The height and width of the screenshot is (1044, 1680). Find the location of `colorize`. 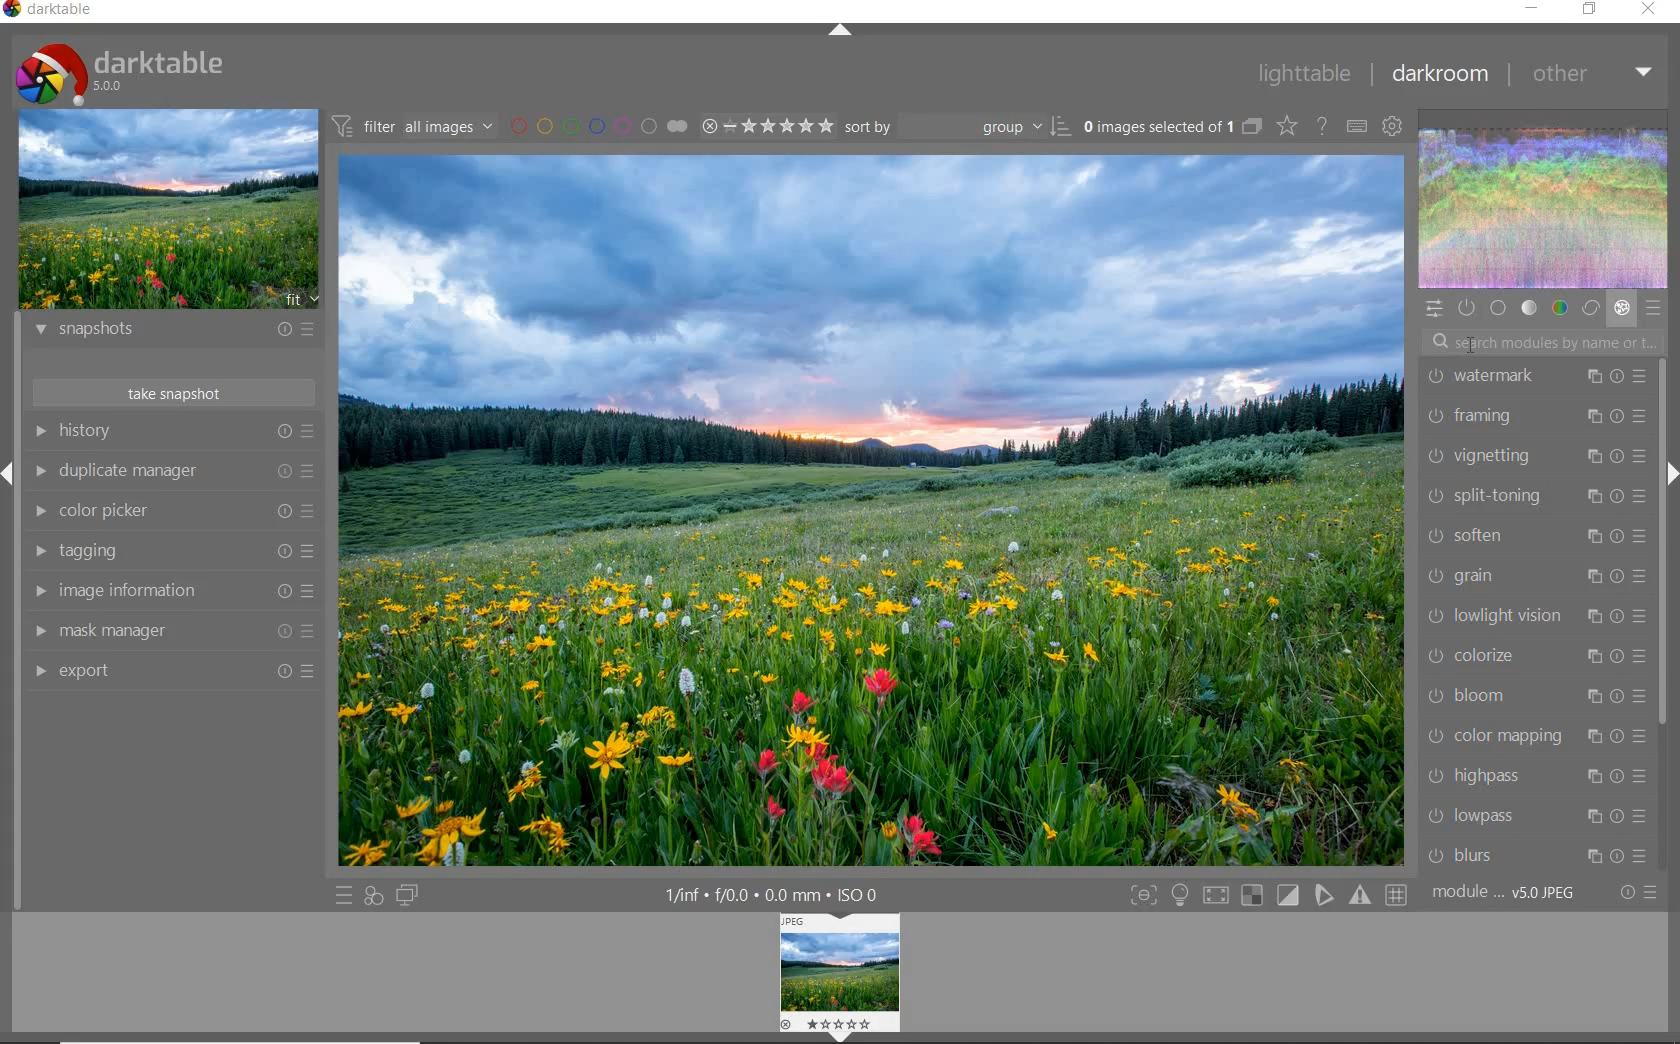

colorize is located at coordinates (1533, 658).